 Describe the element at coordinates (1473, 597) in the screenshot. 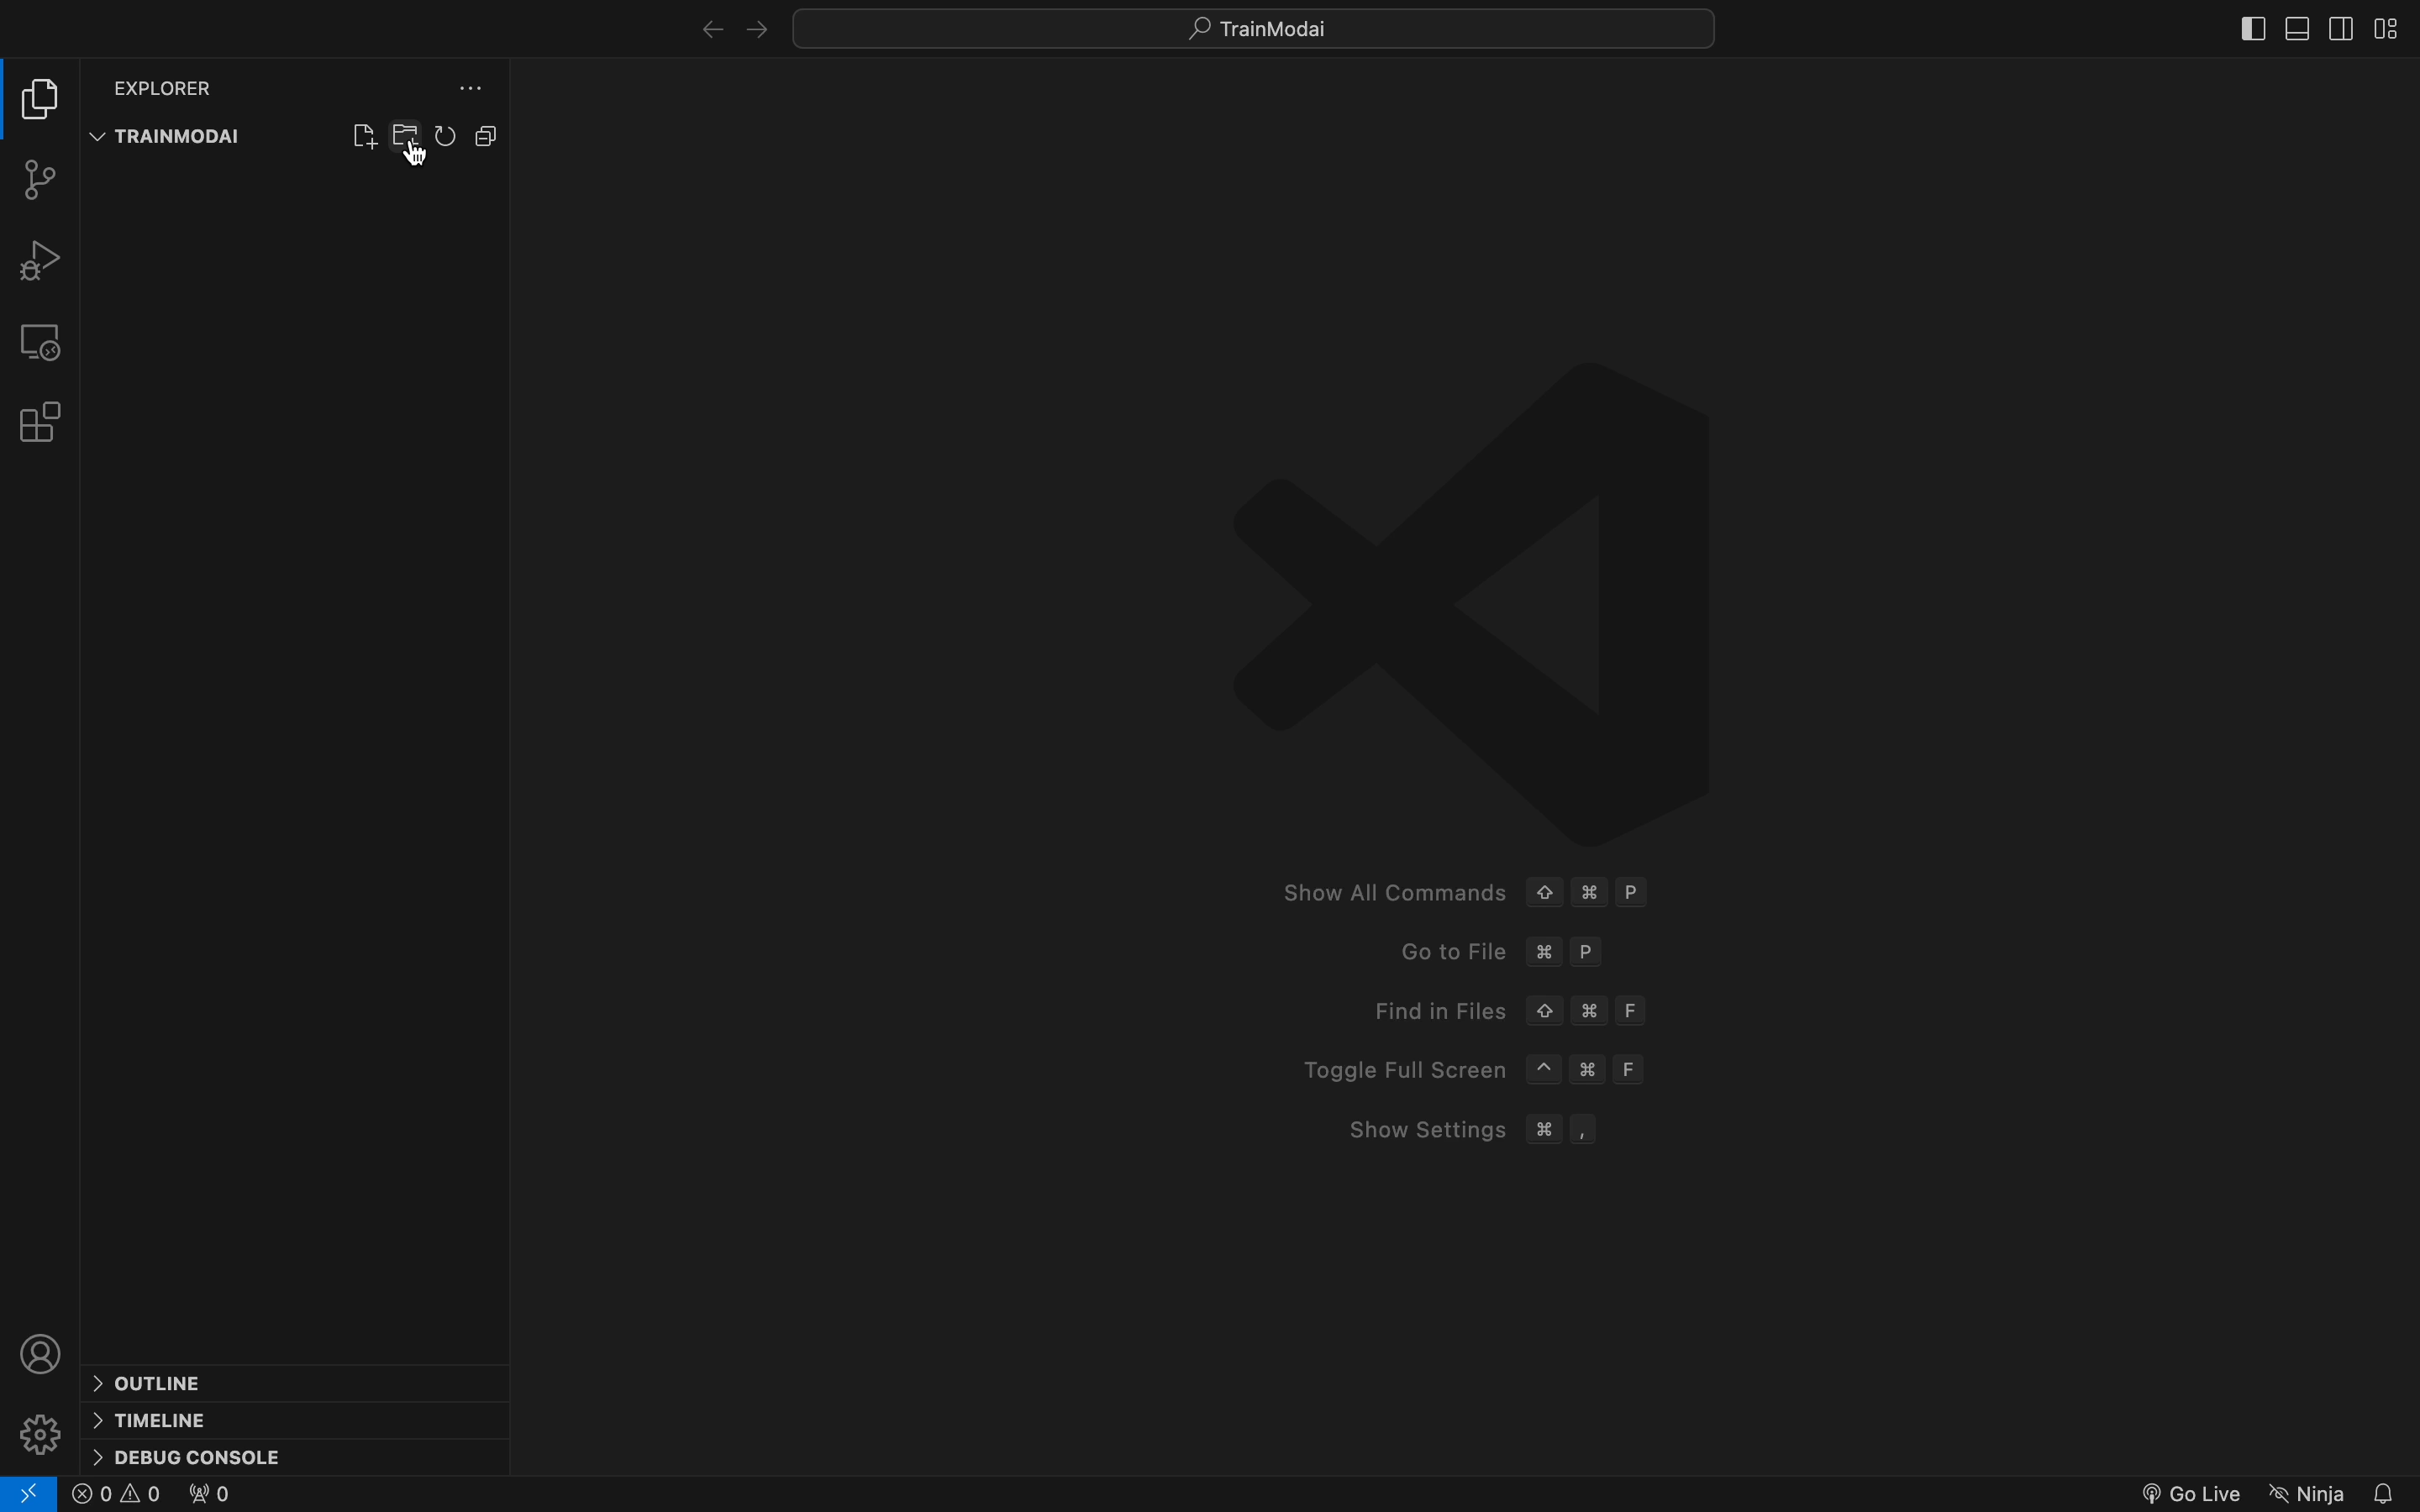

I see `Logo` at that location.